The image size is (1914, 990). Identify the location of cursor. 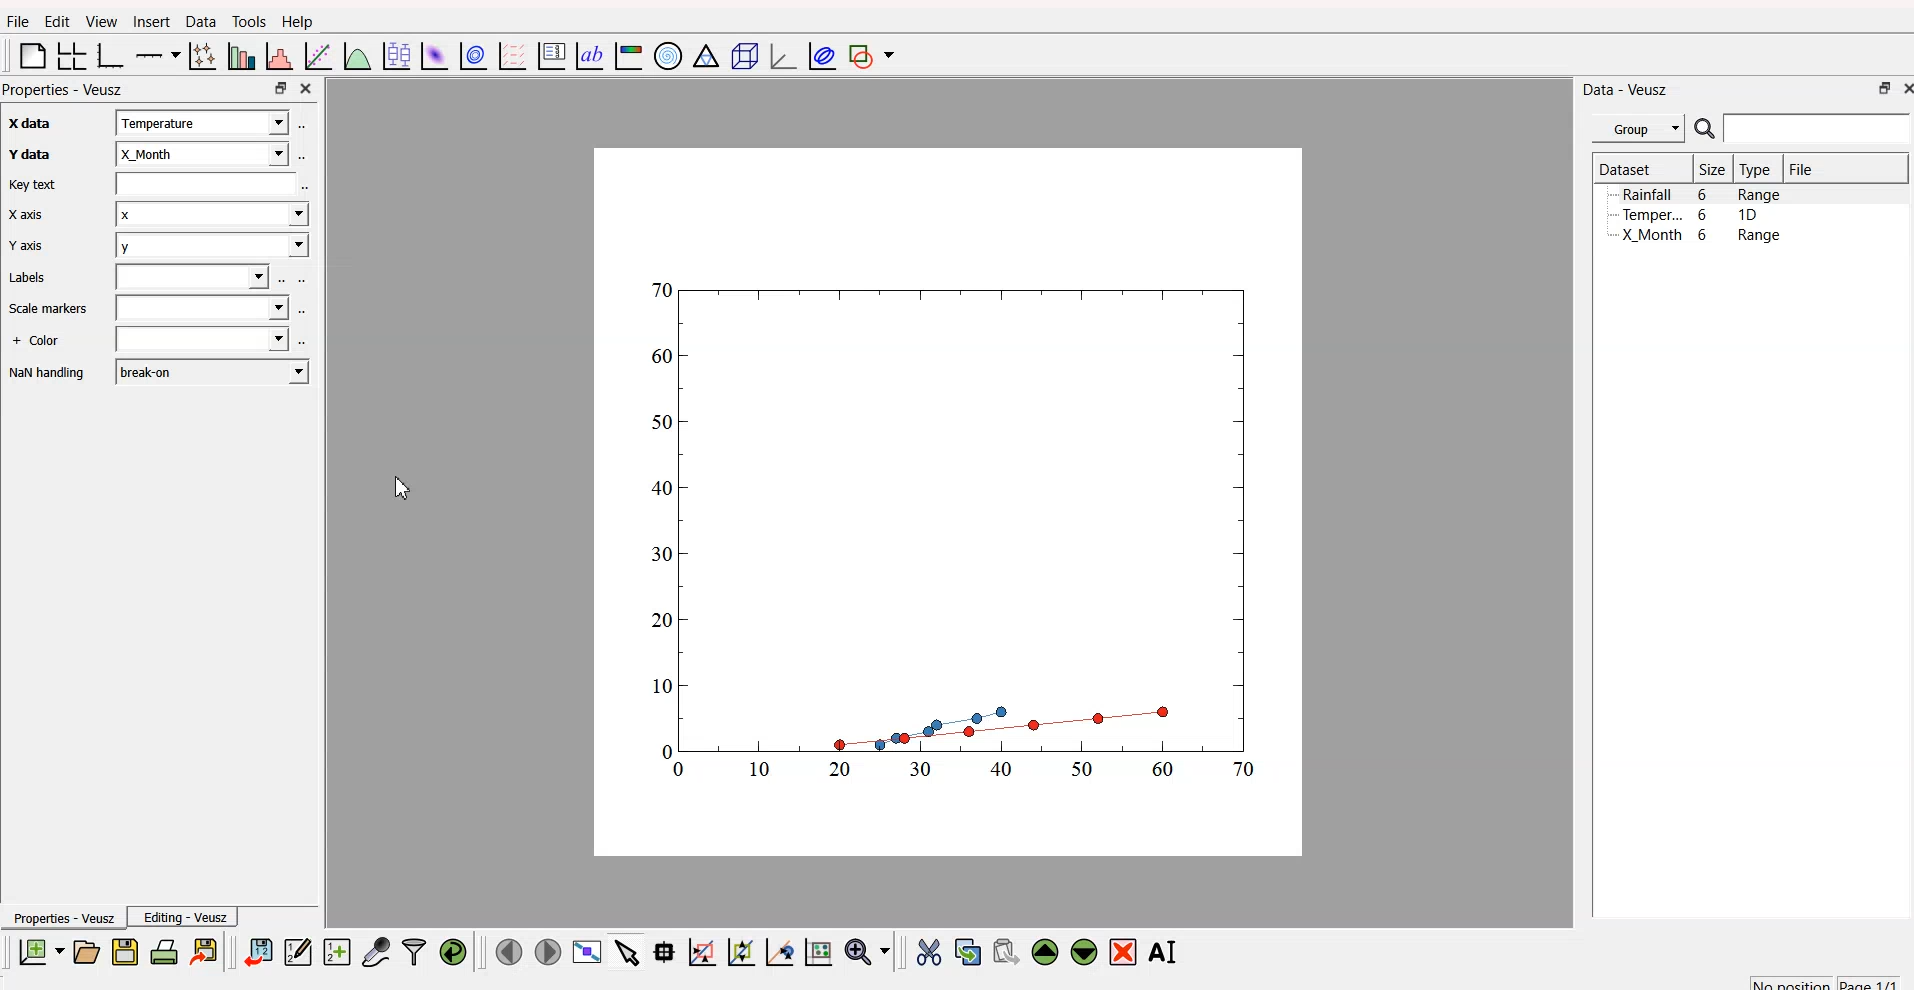
(400, 484).